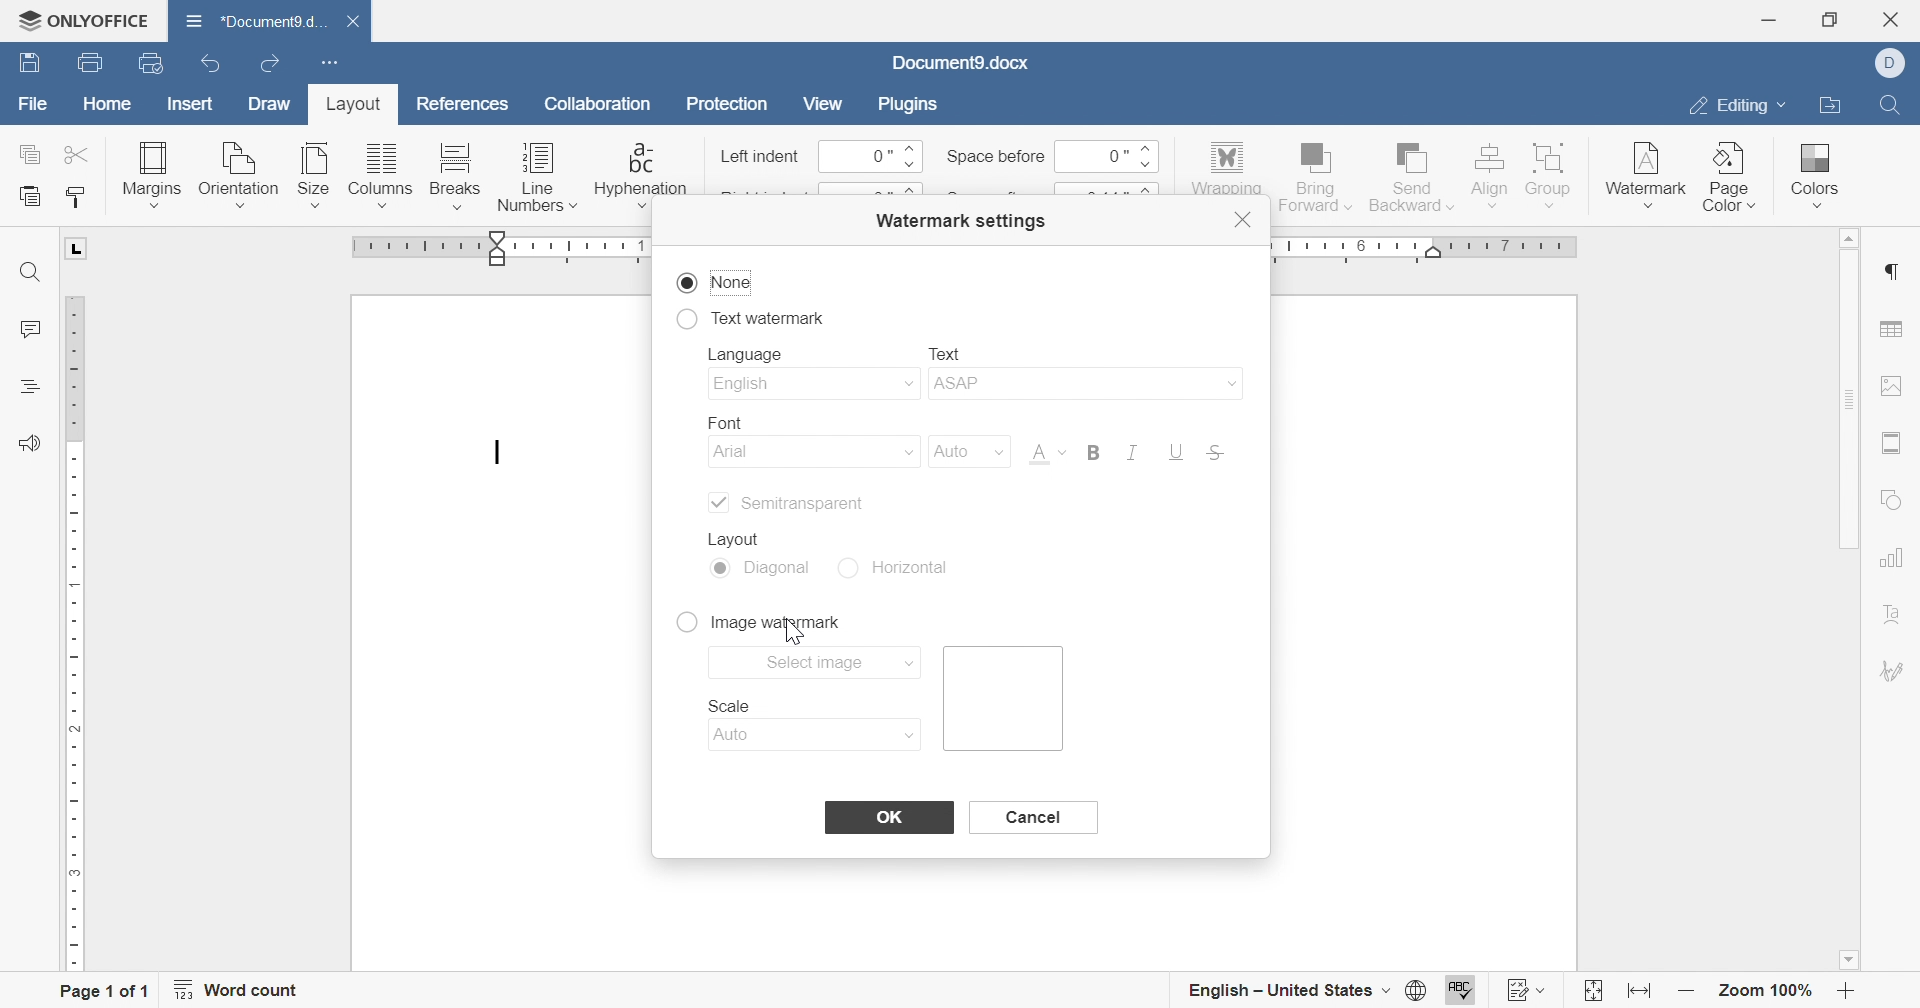 This screenshot has width=1920, height=1008. What do you see at coordinates (1287, 991) in the screenshot?
I see `english - united states` at bounding box center [1287, 991].